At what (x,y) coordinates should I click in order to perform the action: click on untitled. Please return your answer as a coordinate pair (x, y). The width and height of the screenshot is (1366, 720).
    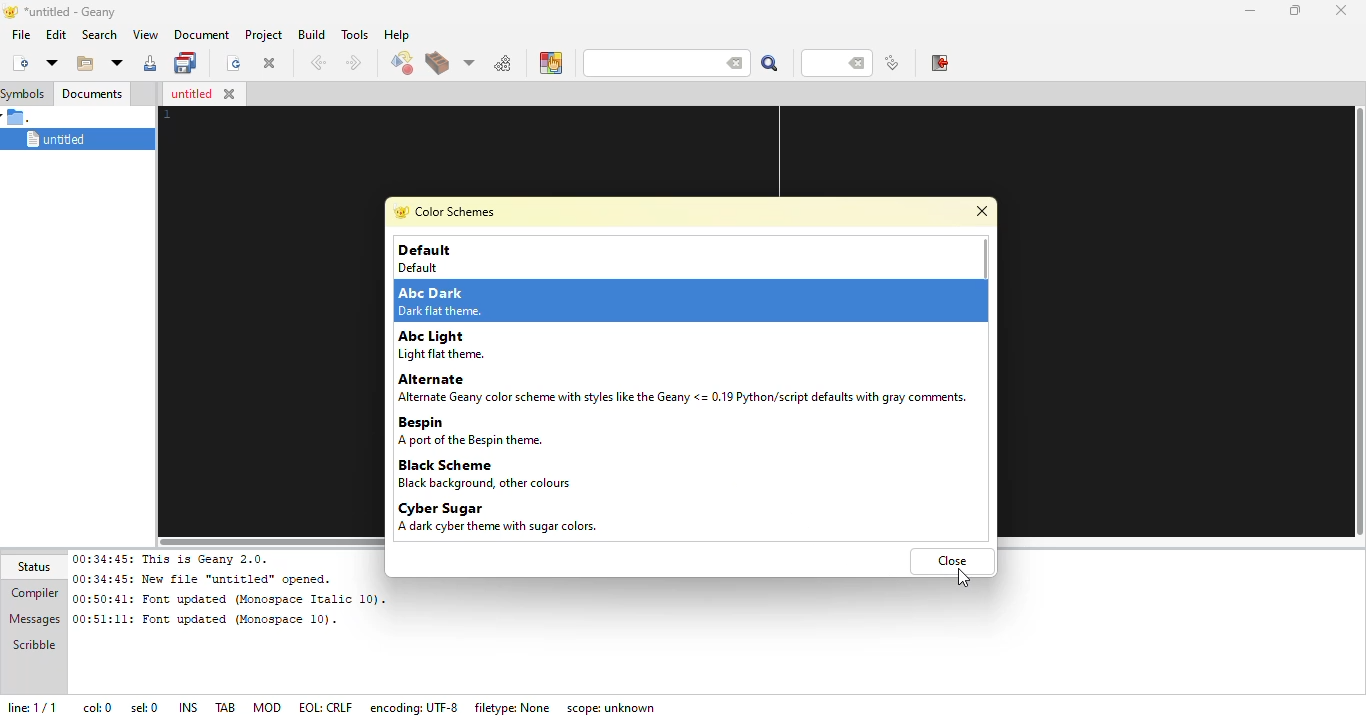
    Looking at the image, I should click on (189, 94).